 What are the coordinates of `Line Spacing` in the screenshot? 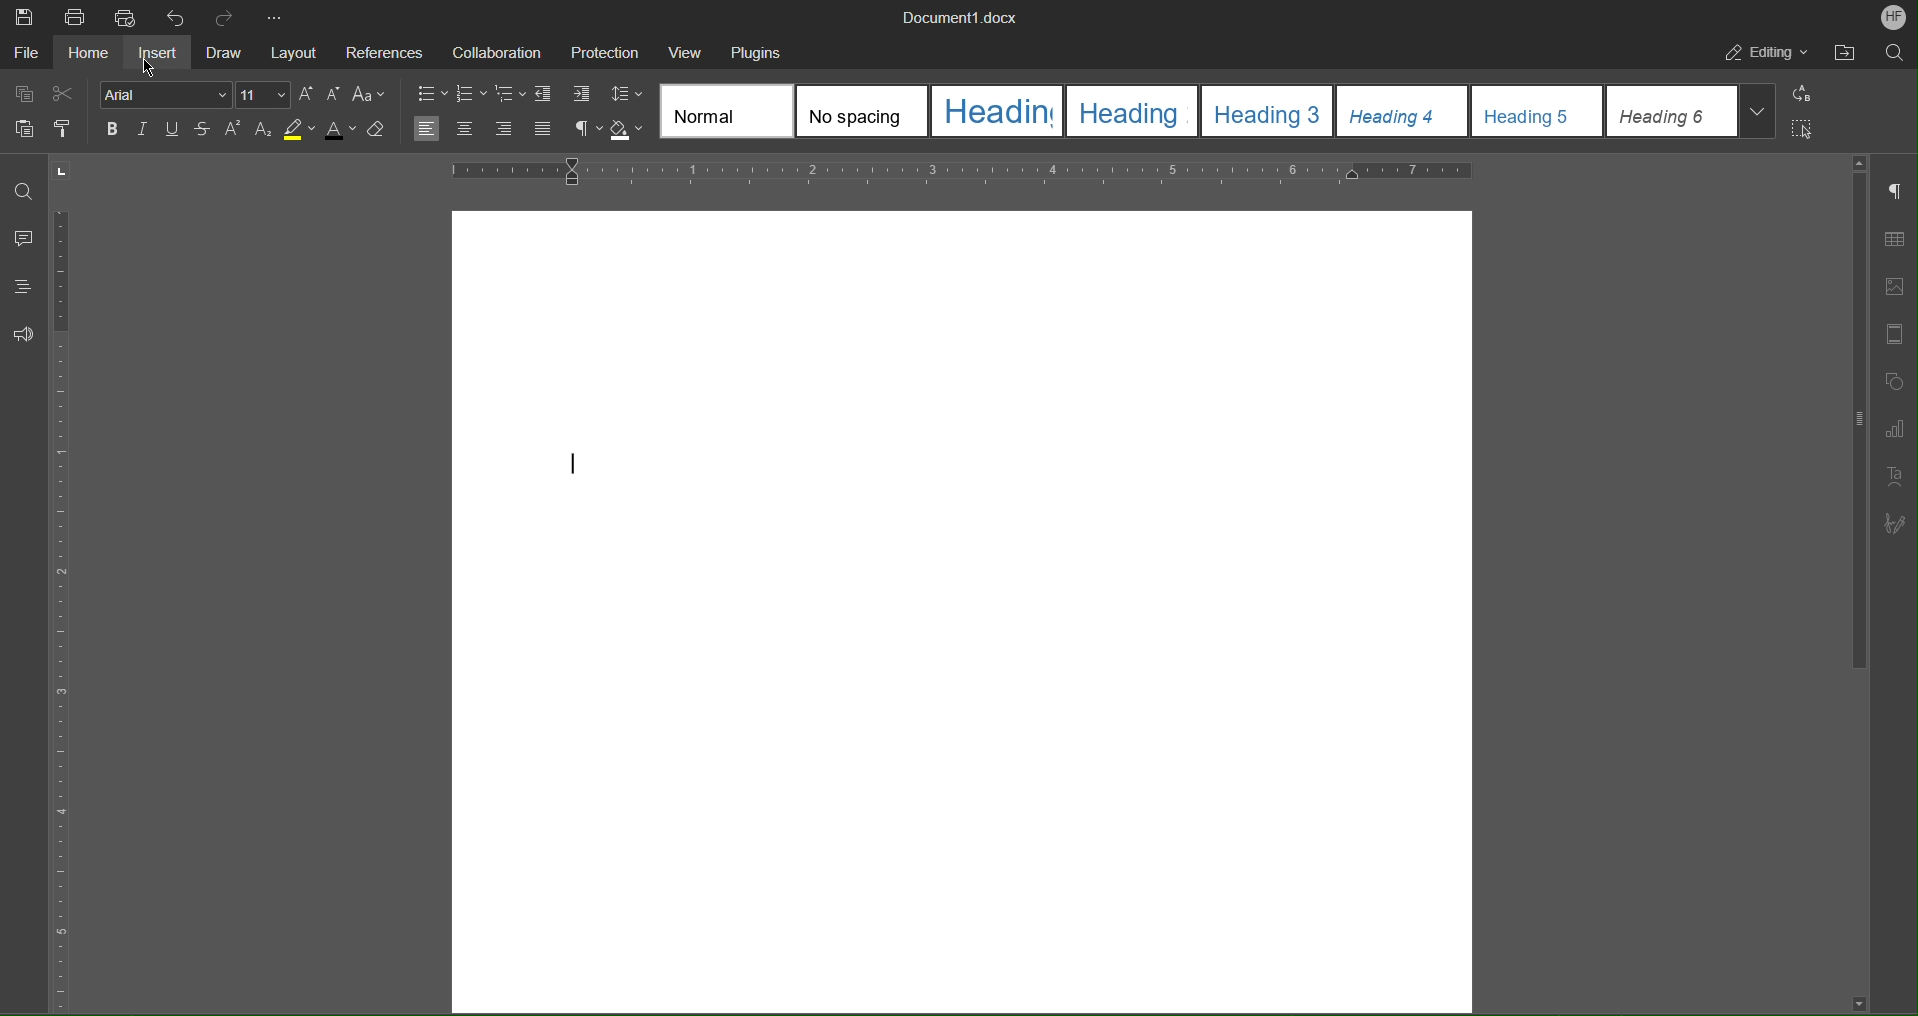 It's located at (627, 94).